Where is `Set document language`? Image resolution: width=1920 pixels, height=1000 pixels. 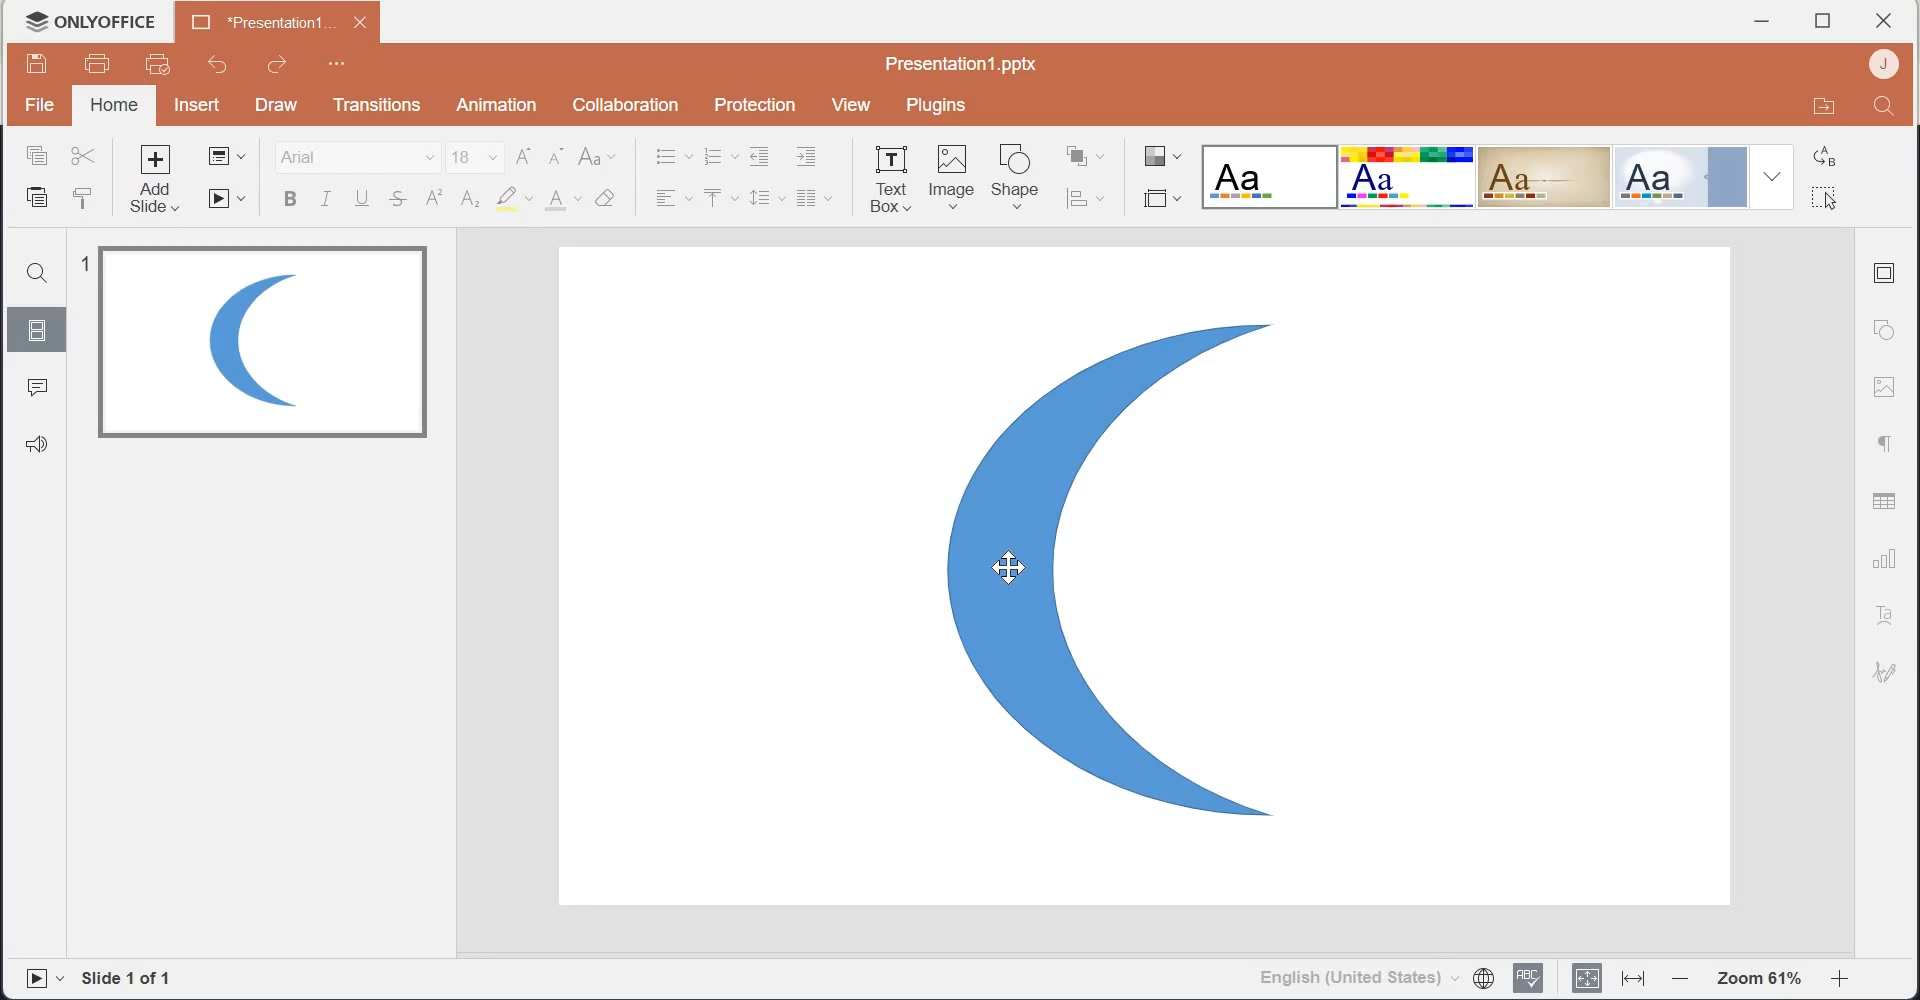 Set document language is located at coordinates (1486, 977).